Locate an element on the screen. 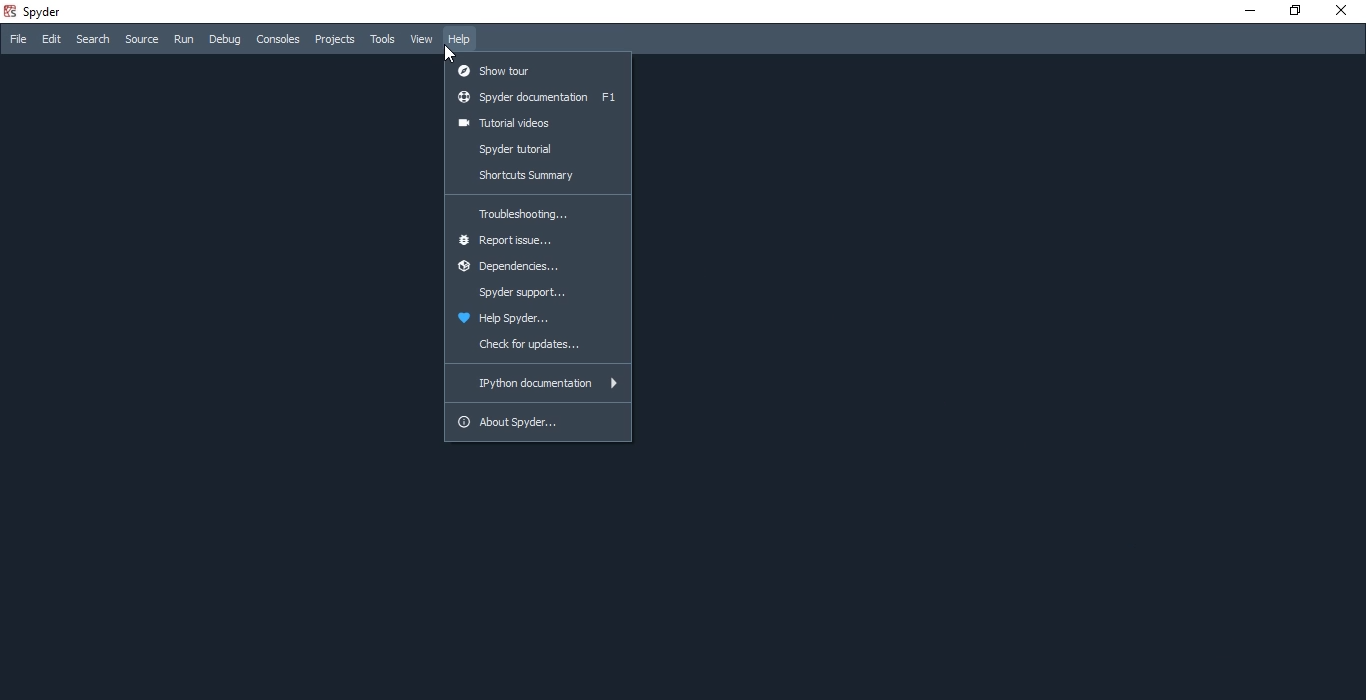  spyder is located at coordinates (34, 12).